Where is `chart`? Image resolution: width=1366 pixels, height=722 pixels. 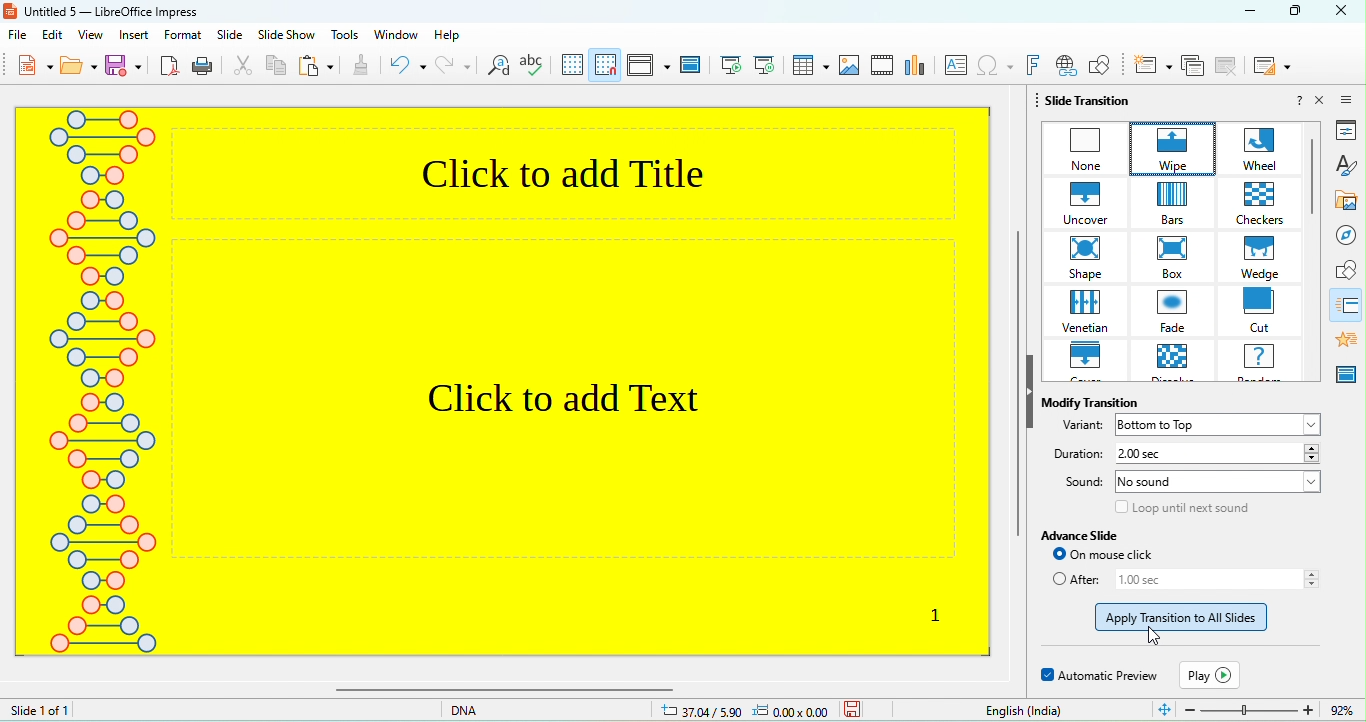 chart is located at coordinates (915, 68).